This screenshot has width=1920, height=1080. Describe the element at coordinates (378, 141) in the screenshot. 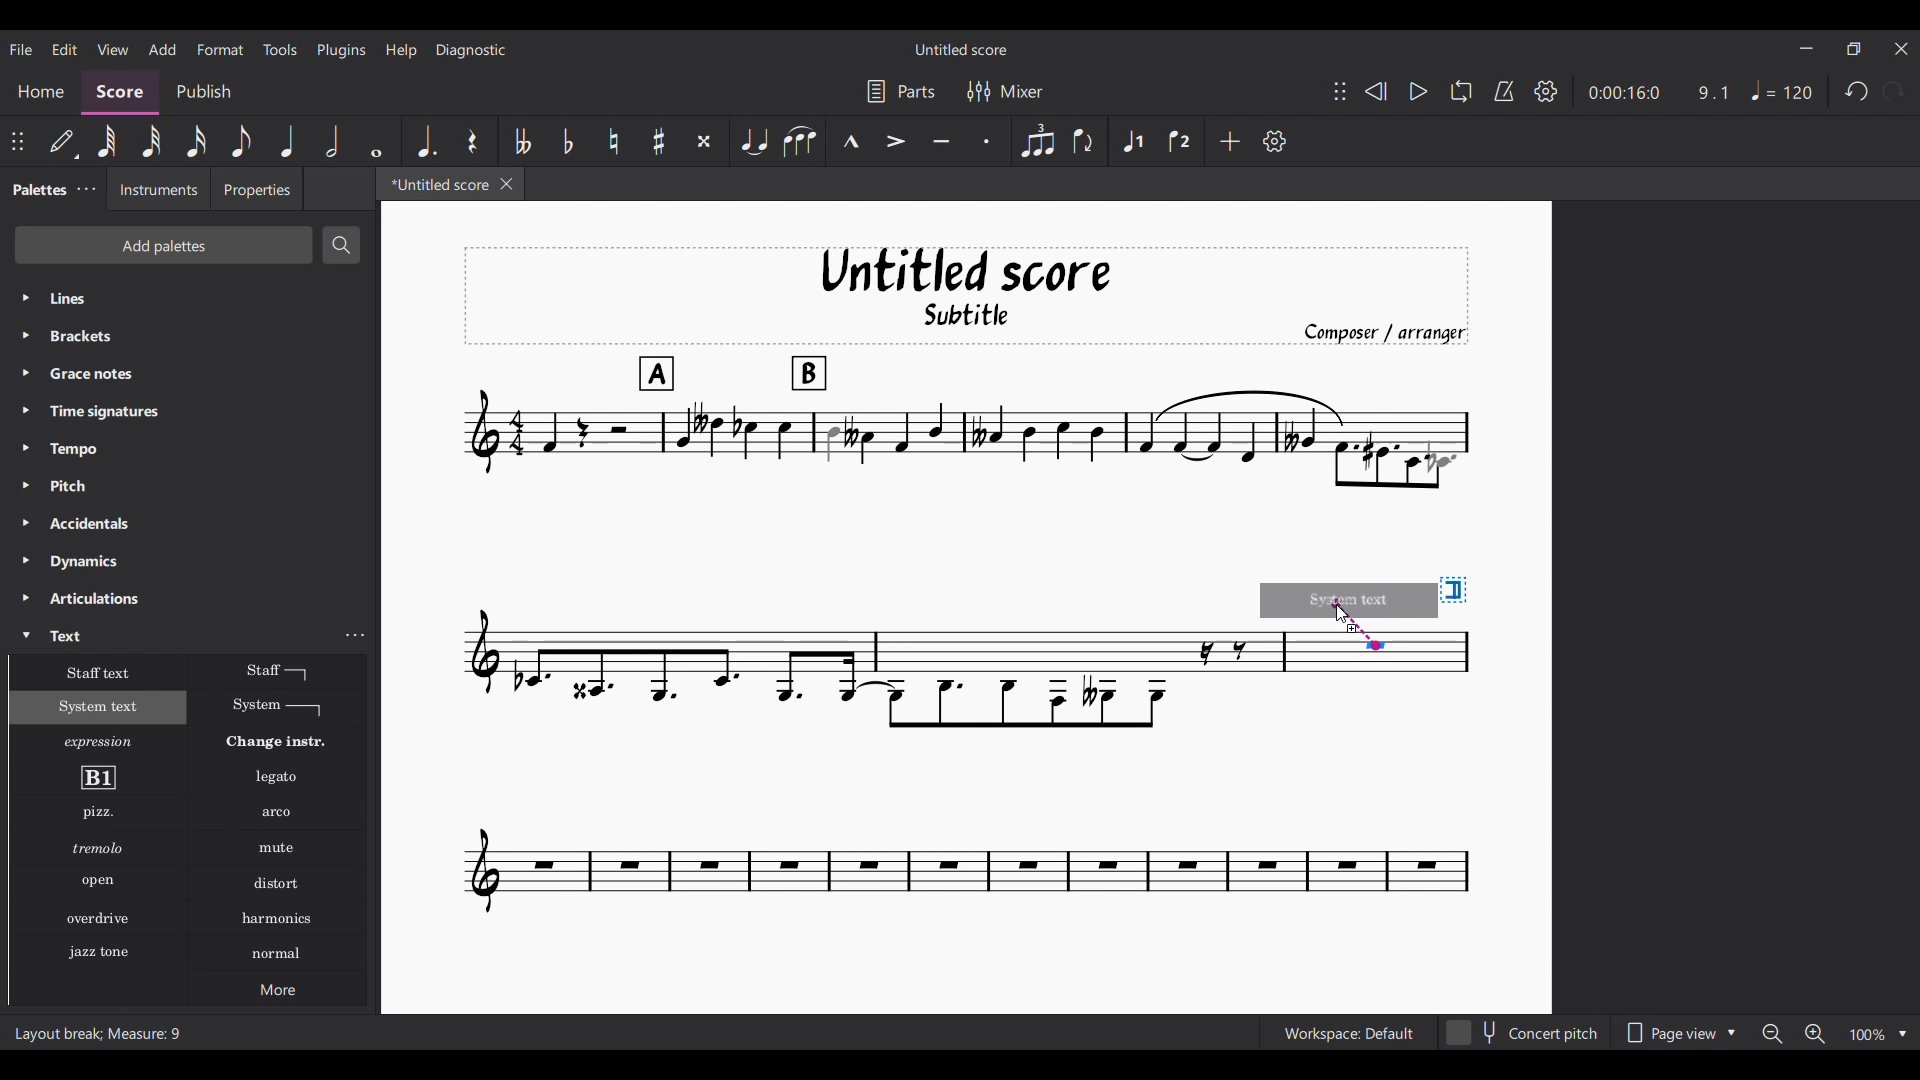

I see `Whole note` at that location.